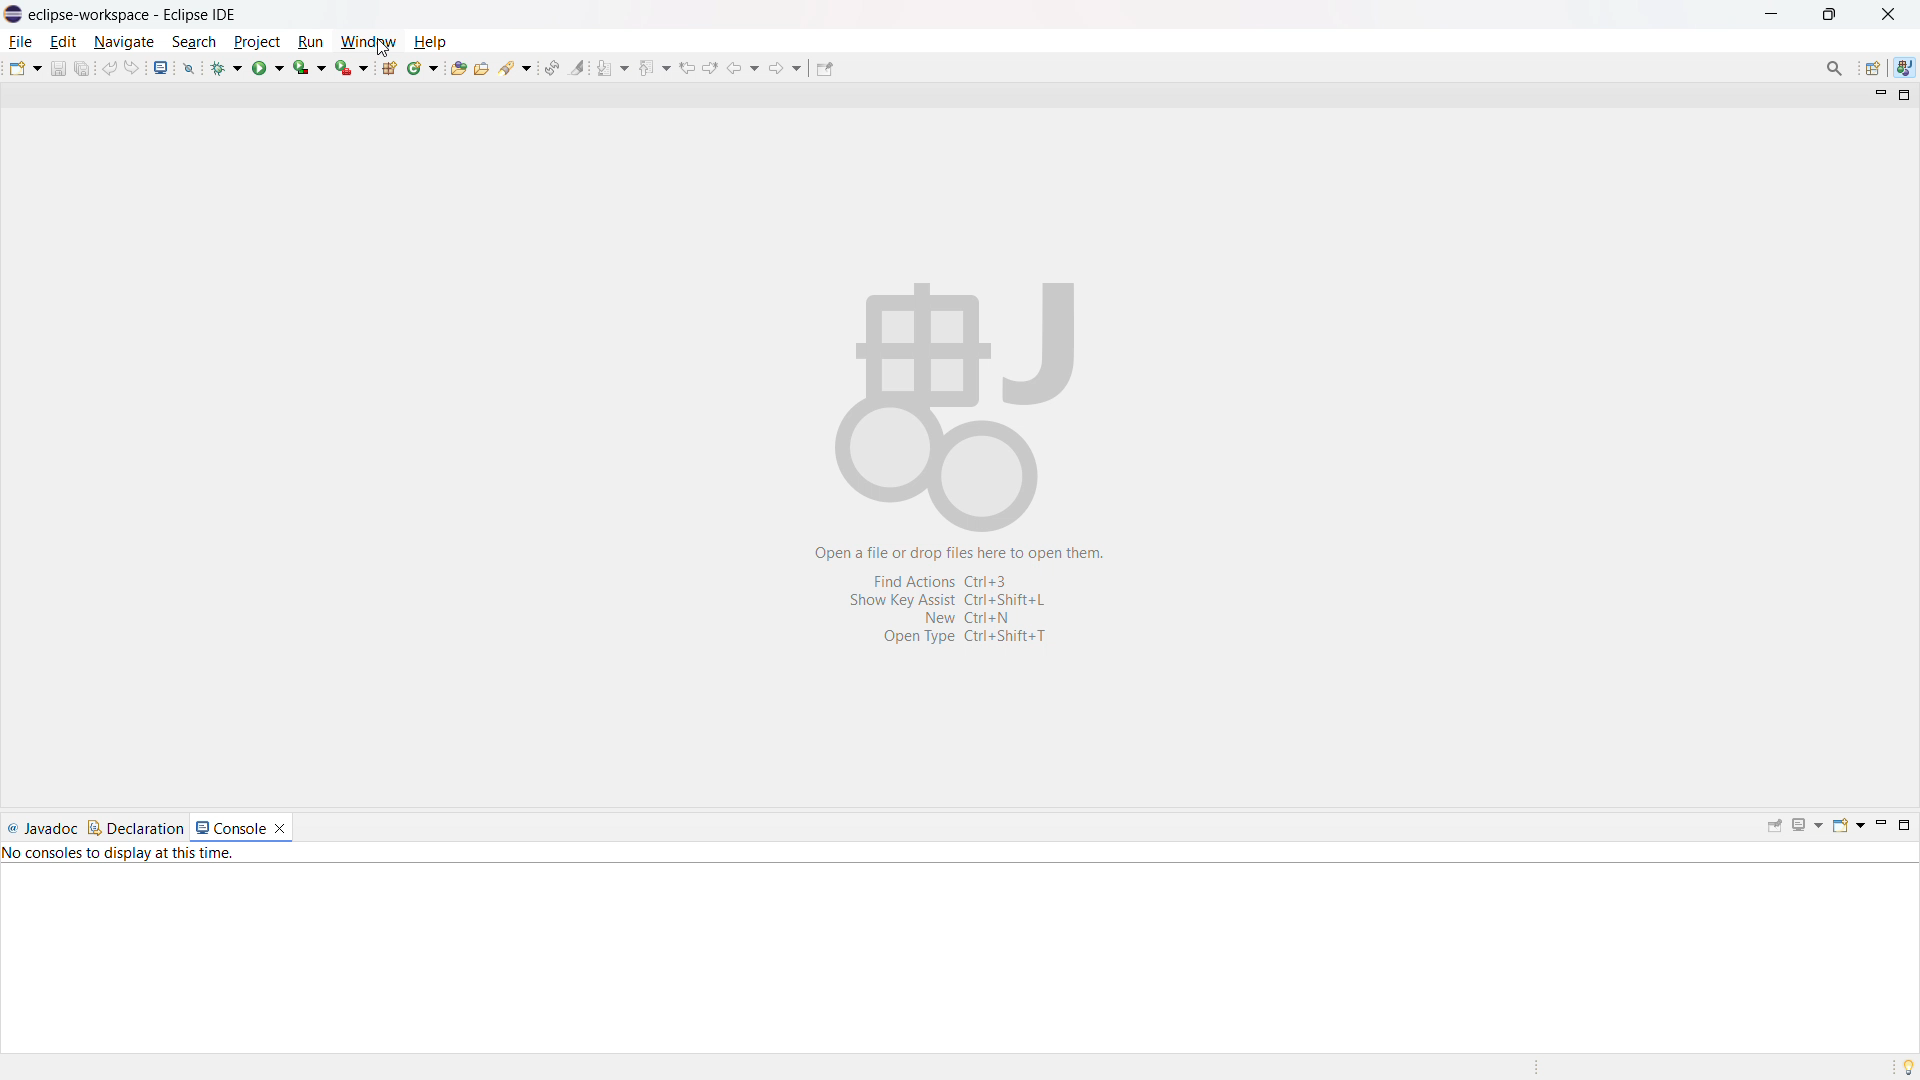 The image size is (1920, 1080). I want to click on project, so click(258, 43).